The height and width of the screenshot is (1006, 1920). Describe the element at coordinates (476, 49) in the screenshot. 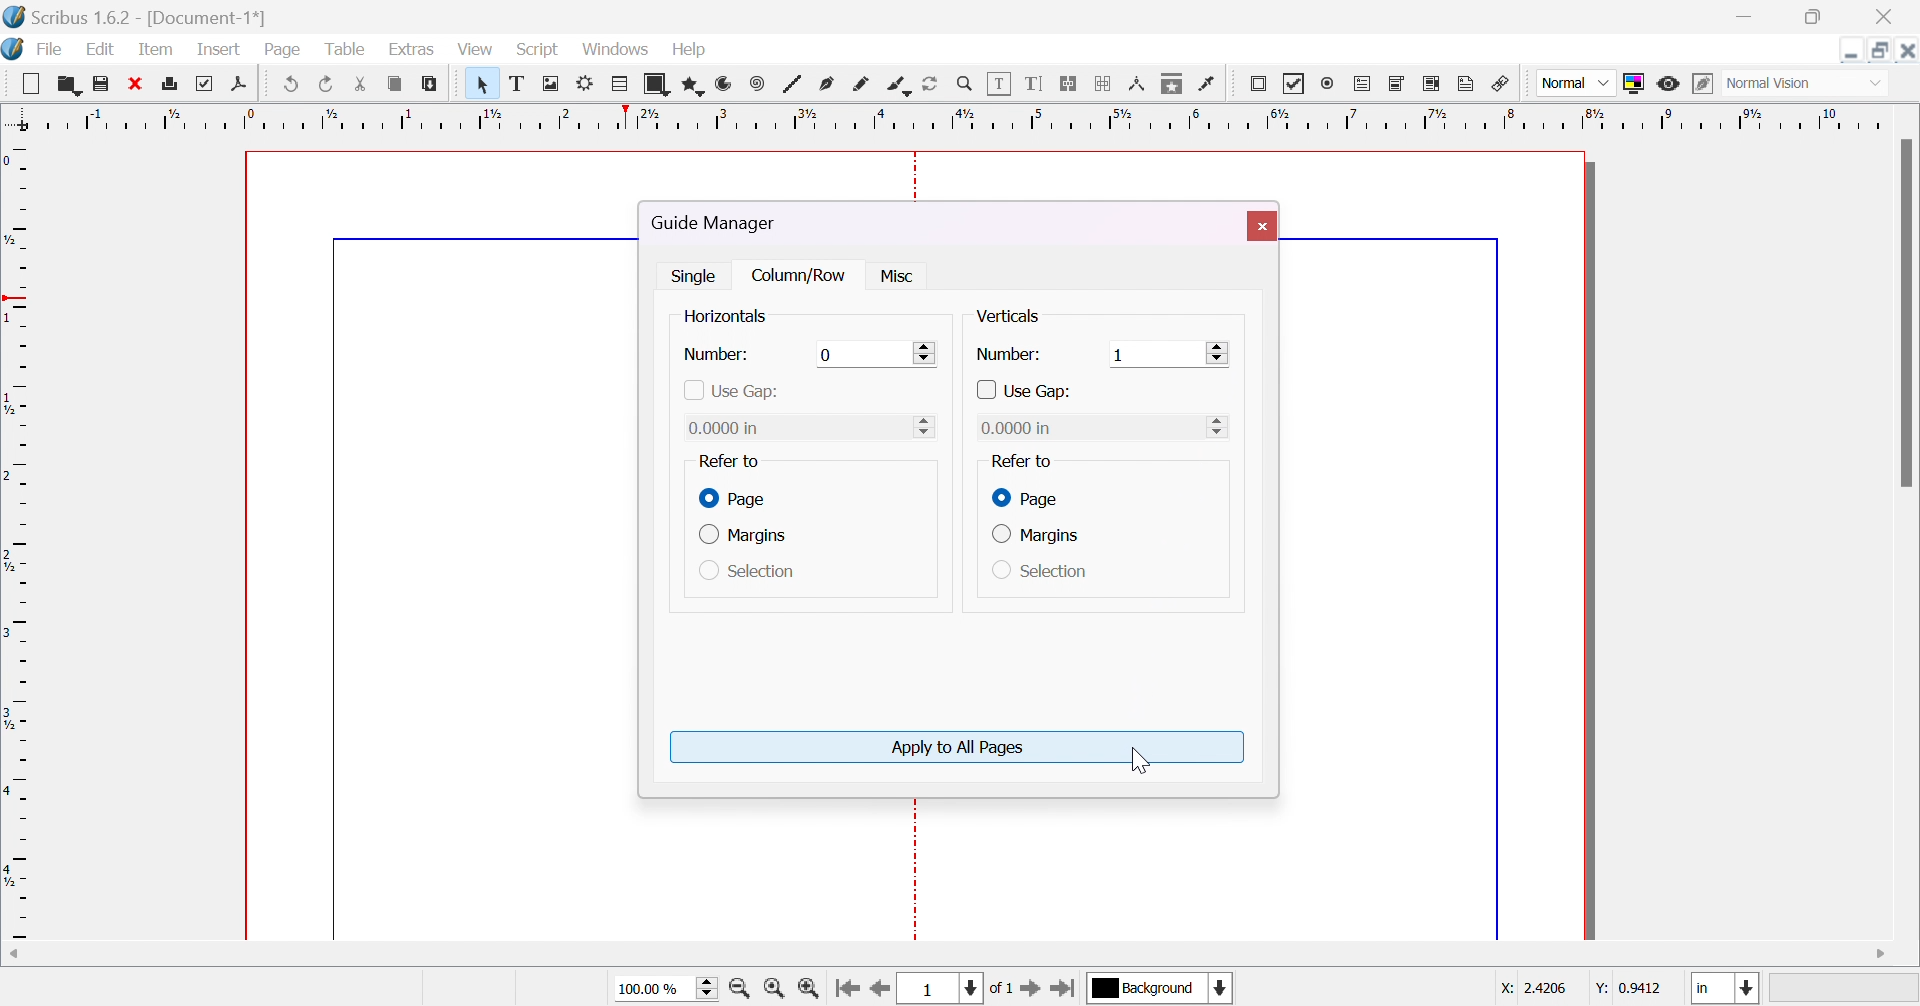

I see `view` at that location.